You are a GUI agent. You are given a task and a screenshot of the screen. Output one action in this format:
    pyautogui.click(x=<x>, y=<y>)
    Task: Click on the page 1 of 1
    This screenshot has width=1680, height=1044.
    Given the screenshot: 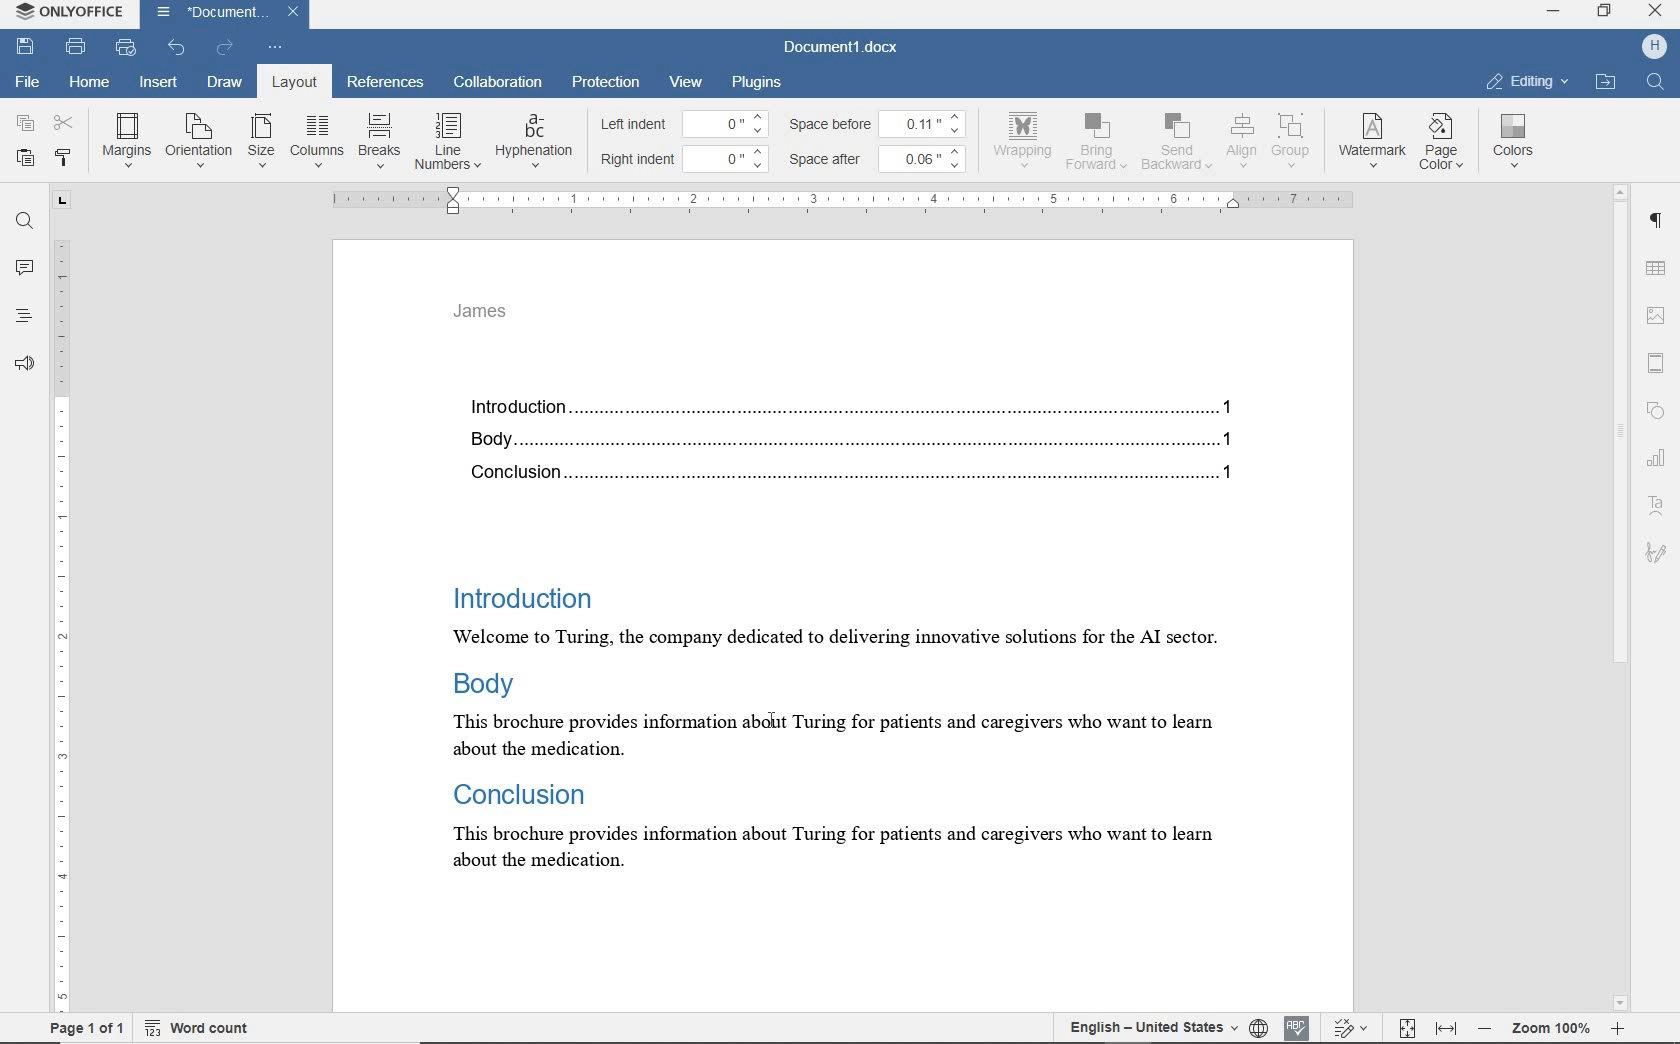 What is the action you would take?
    pyautogui.click(x=87, y=1027)
    